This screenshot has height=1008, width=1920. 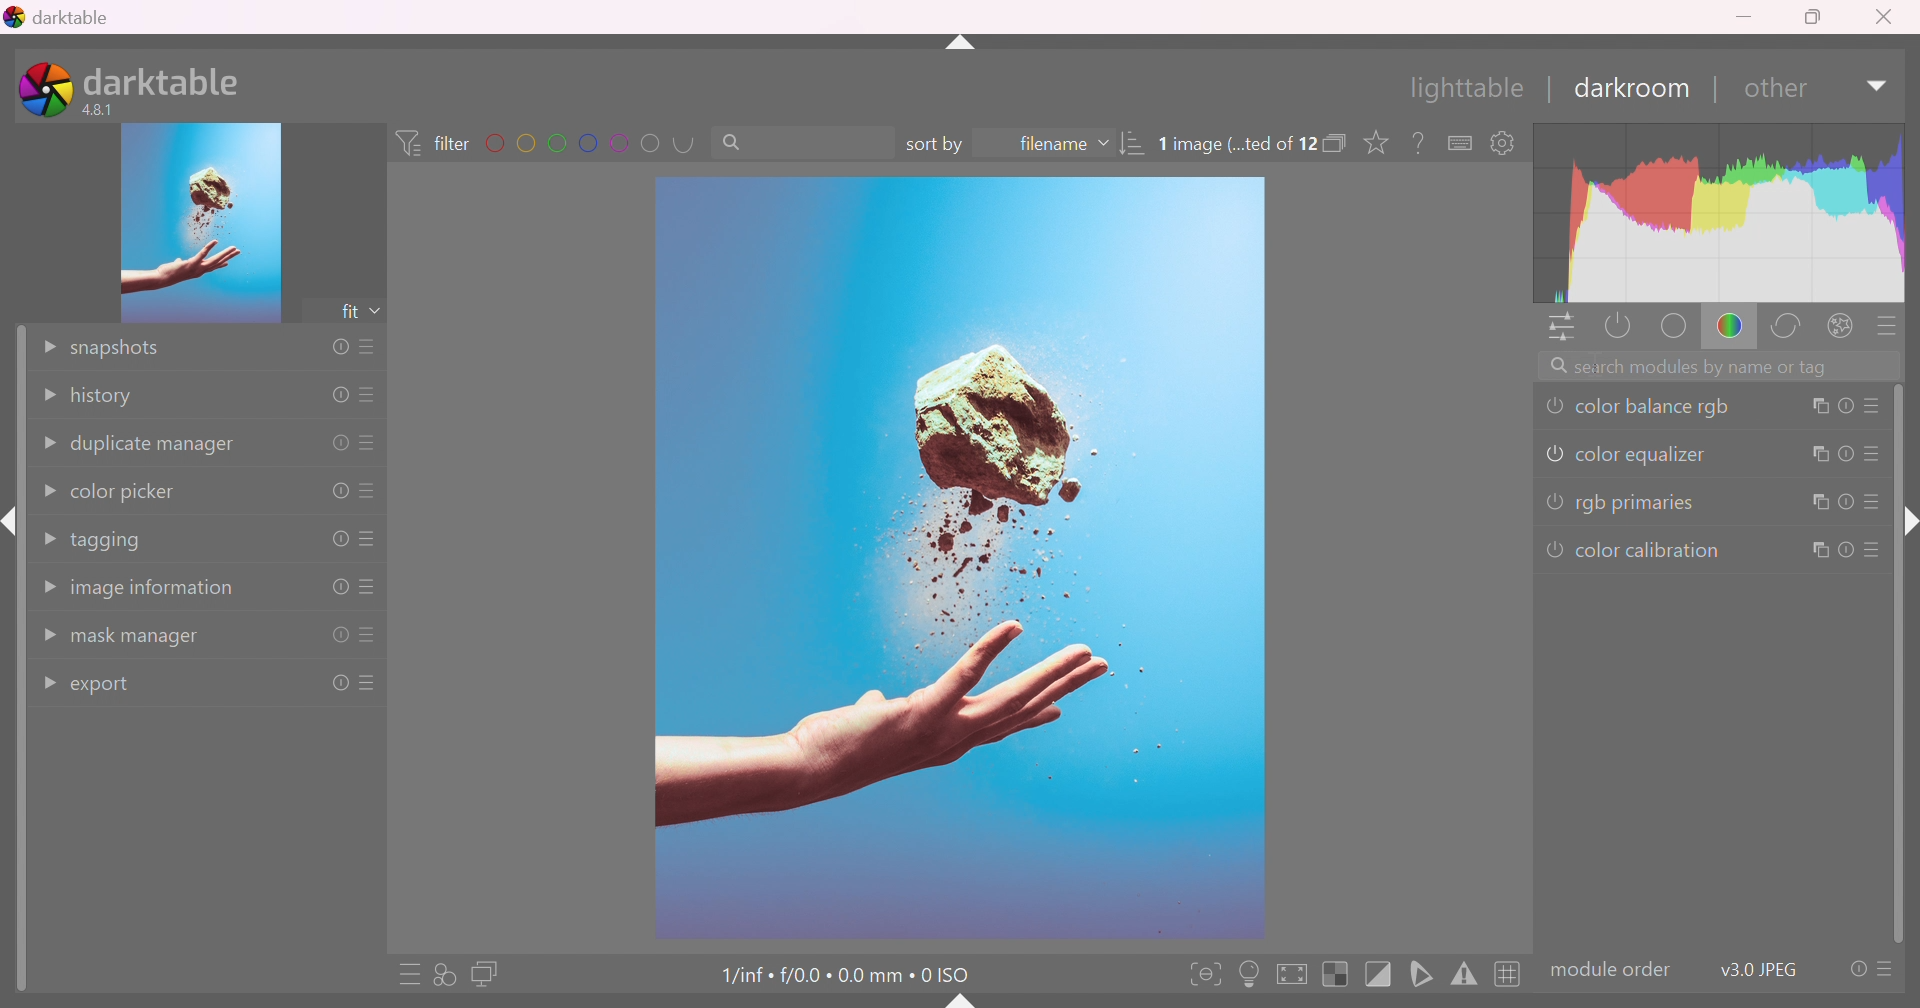 What do you see at coordinates (1551, 451) in the screenshot?
I see `'color equalizer' is switched off` at bounding box center [1551, 451].